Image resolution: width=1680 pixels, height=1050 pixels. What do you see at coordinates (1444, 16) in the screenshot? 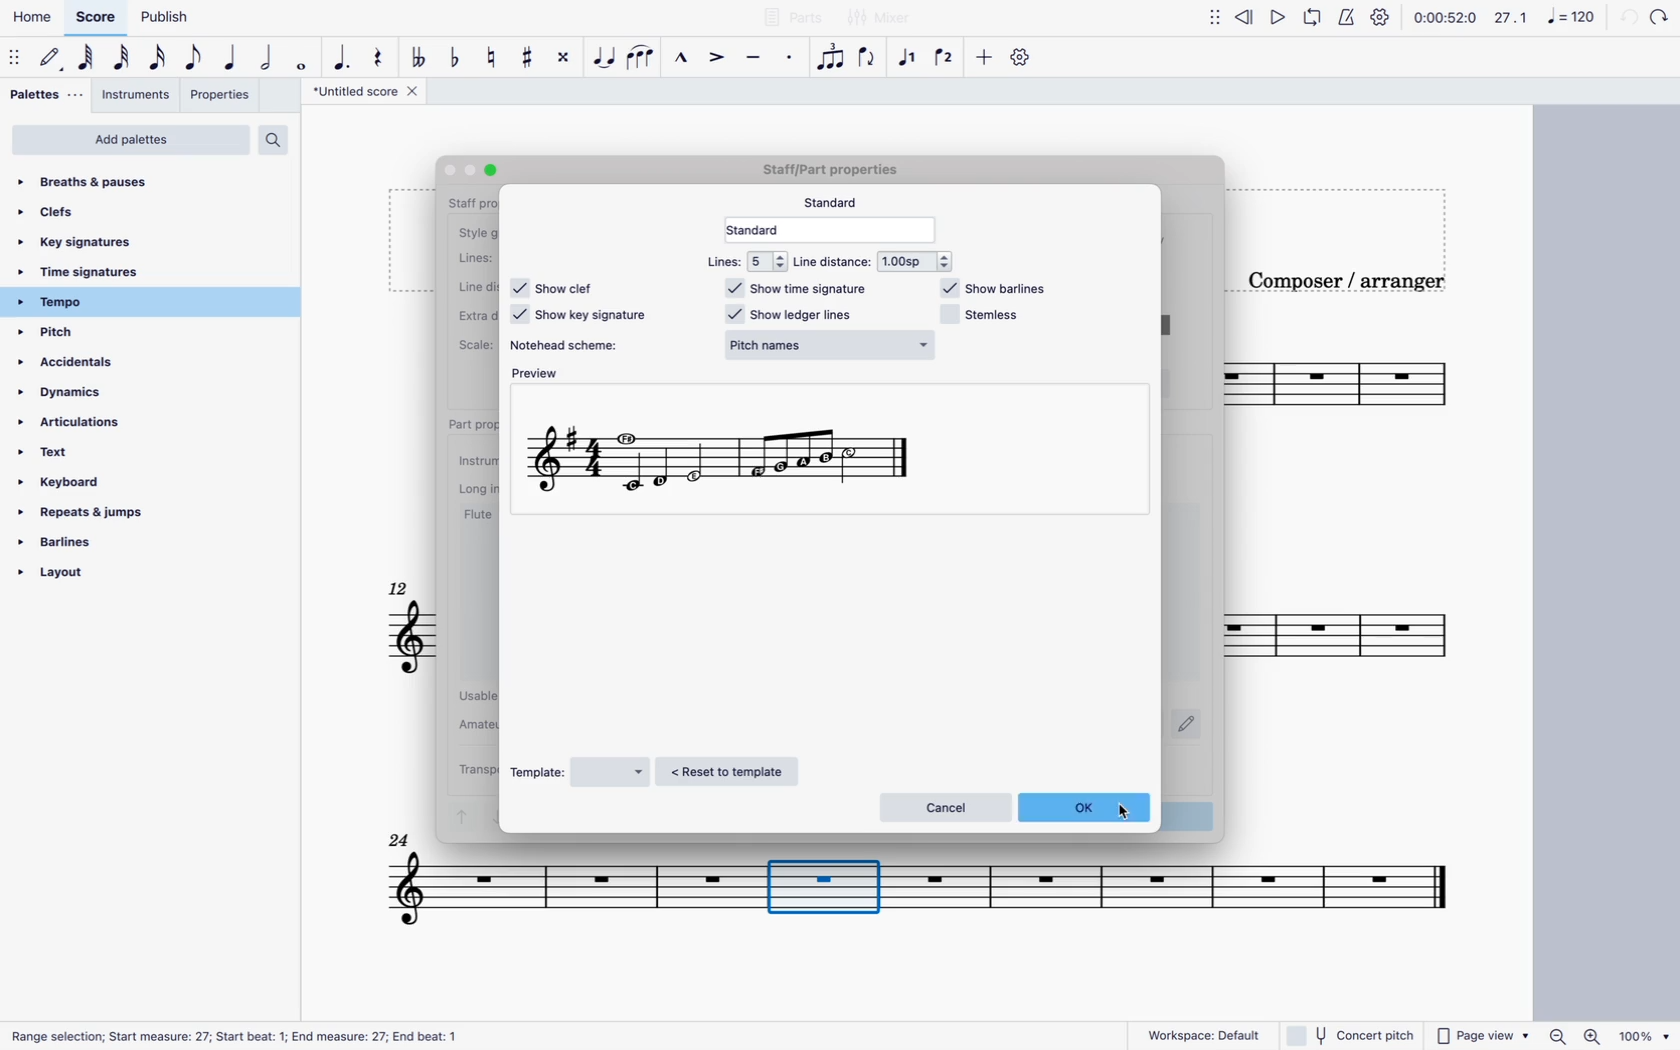
I see `time` at bounding box center [1444, 16].